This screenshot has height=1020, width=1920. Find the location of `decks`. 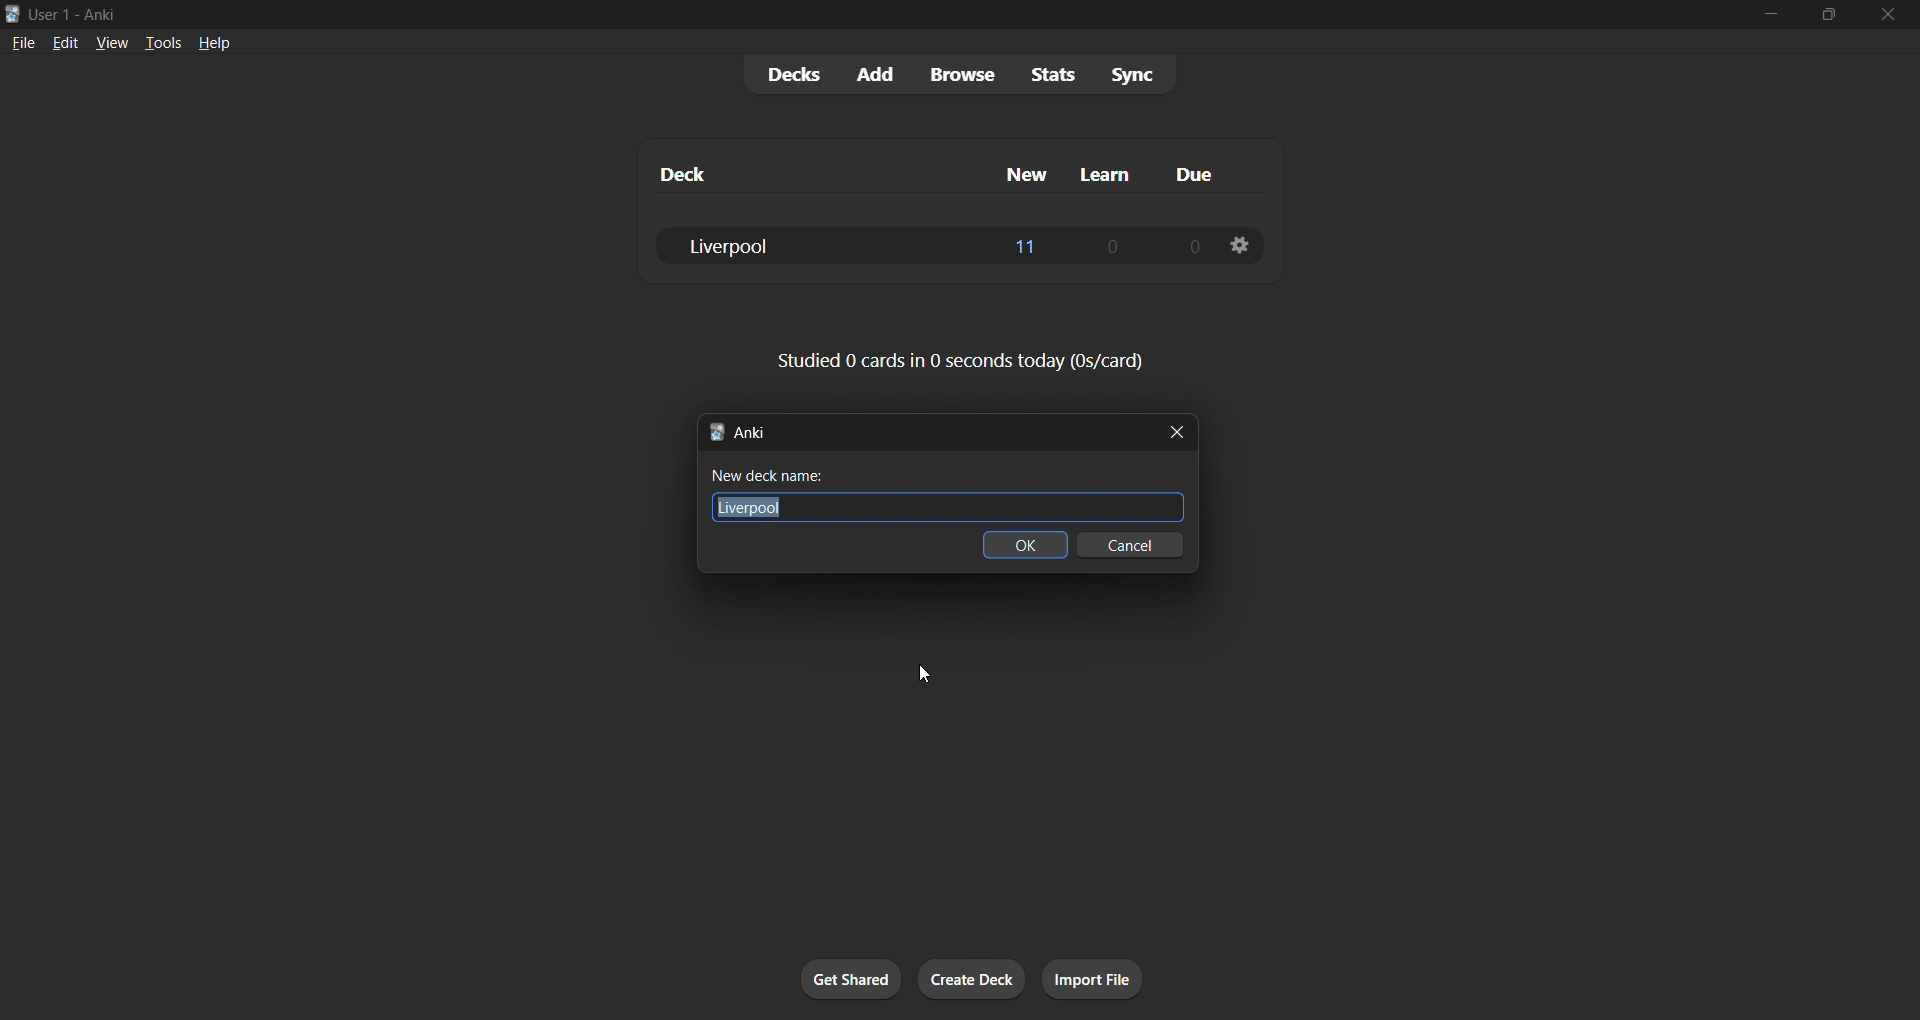

decks is located at coordinates (785, 73).